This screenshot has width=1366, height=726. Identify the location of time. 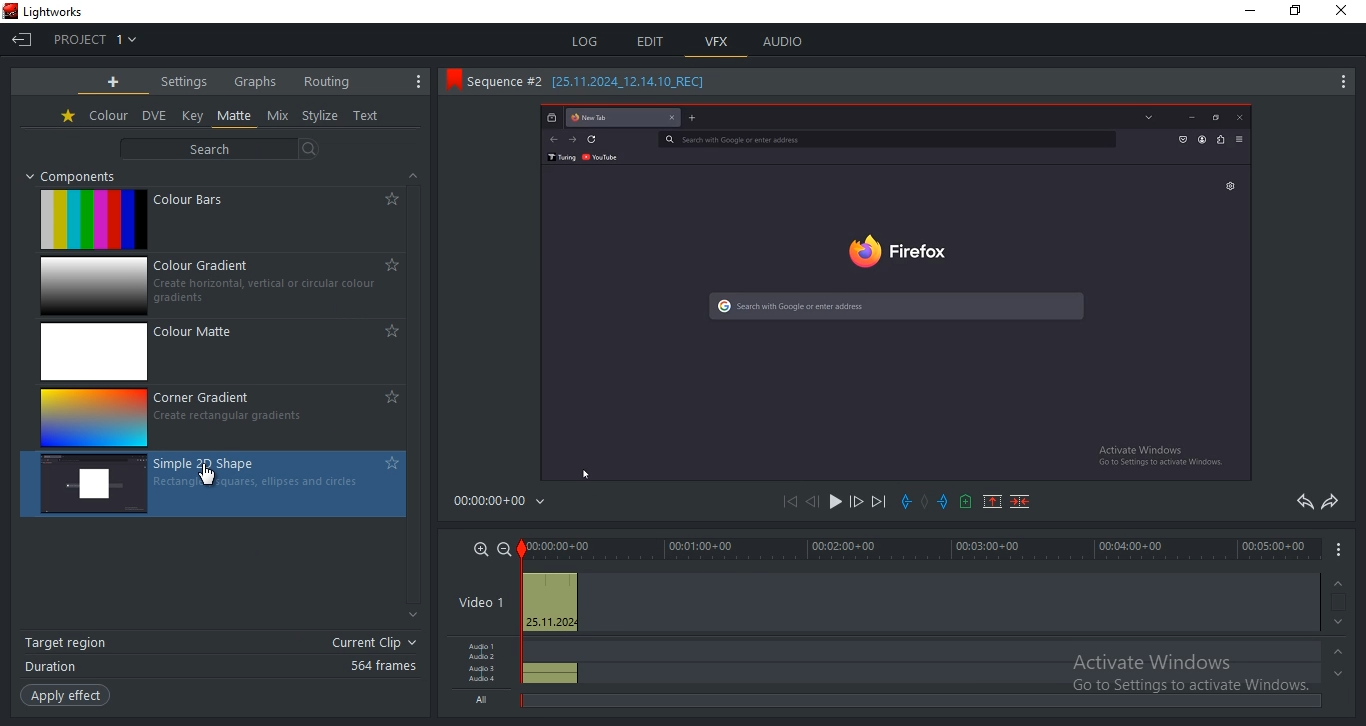
(504, 505).